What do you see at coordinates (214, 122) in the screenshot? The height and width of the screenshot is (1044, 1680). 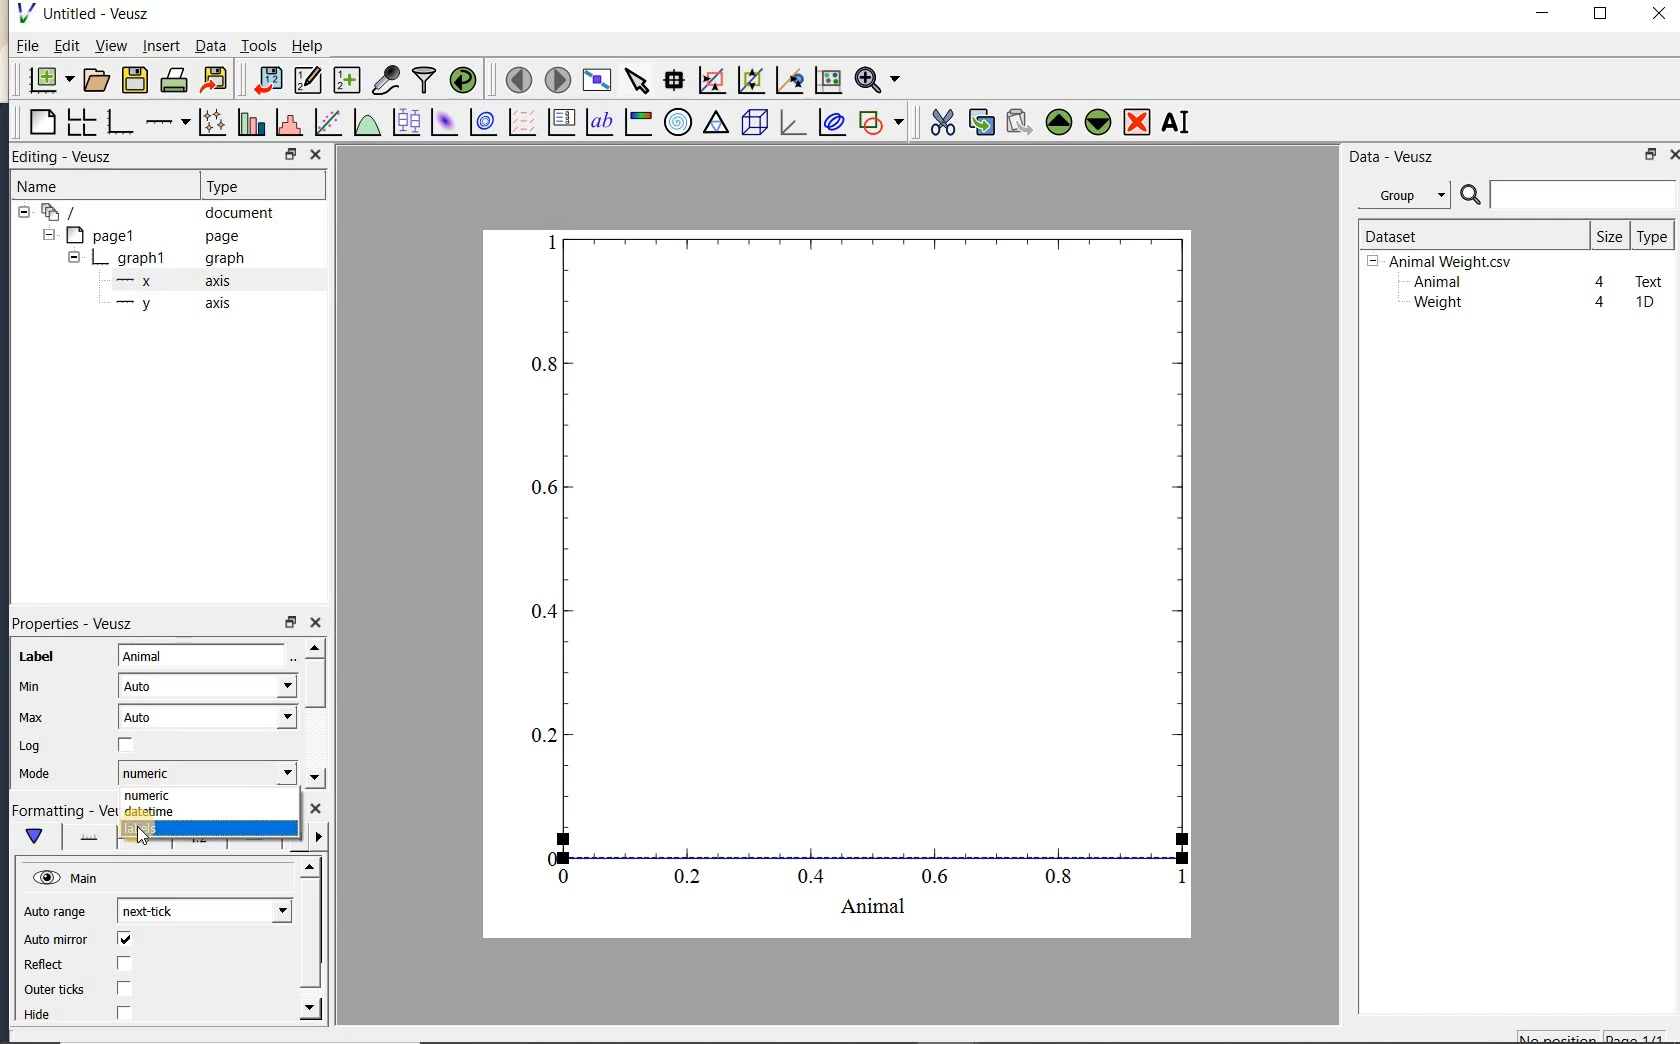 I see `plot points with lines and errorbars` at bounding box center [214, 122].